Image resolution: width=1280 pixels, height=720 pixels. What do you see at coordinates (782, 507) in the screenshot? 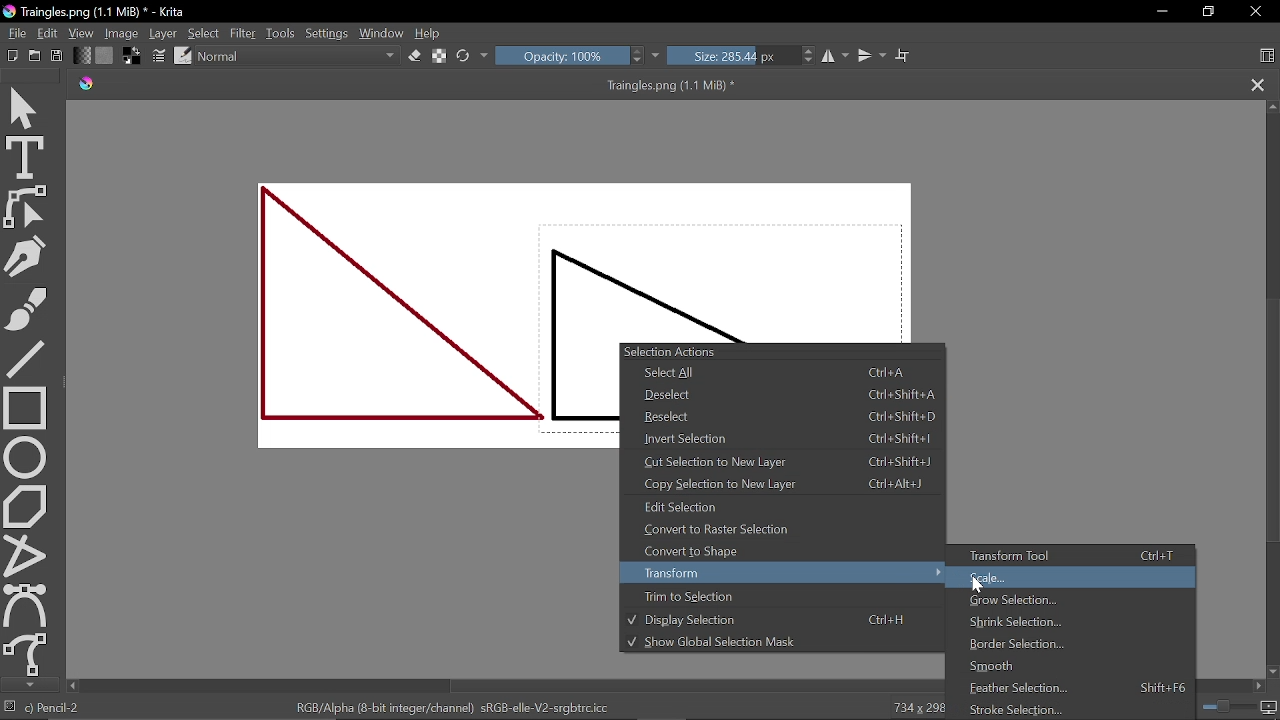
I see `Edit selection` at bounding box center [782, 507].